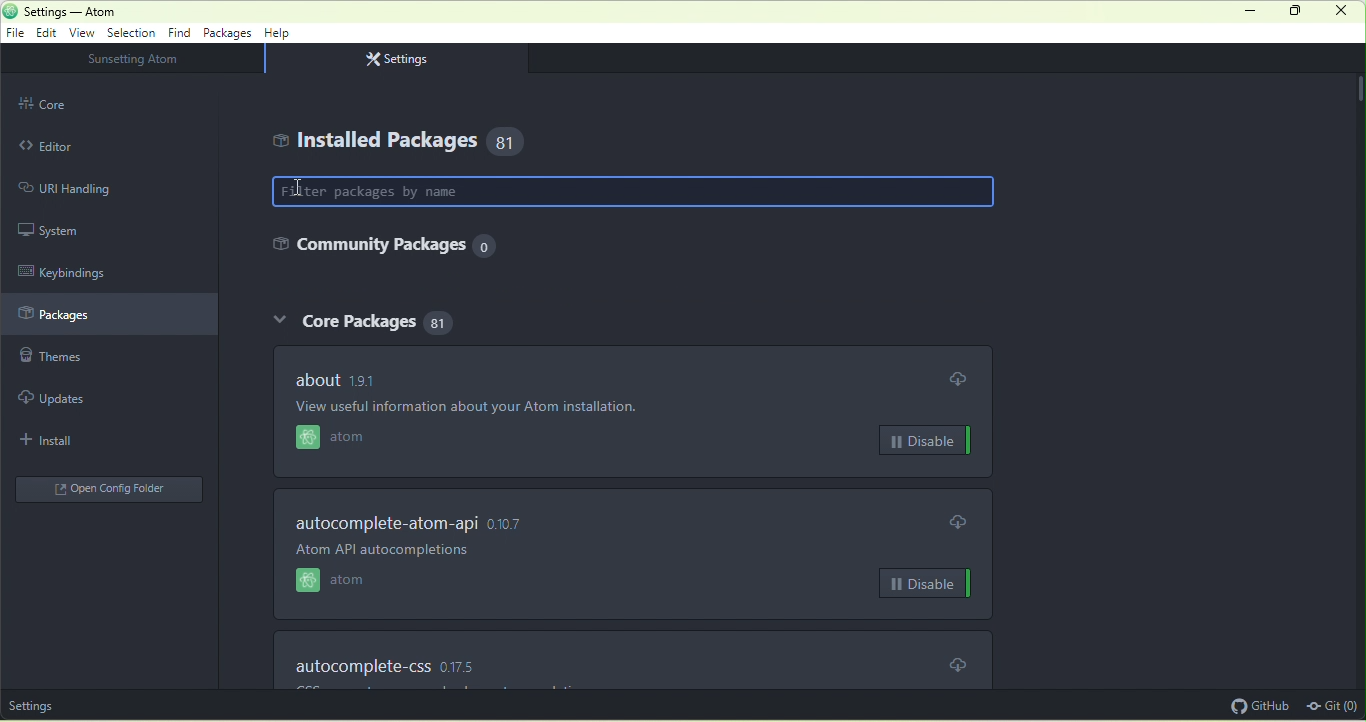 This screenshot has width=1366, height=722. I want to click on install, so click(70, 439).